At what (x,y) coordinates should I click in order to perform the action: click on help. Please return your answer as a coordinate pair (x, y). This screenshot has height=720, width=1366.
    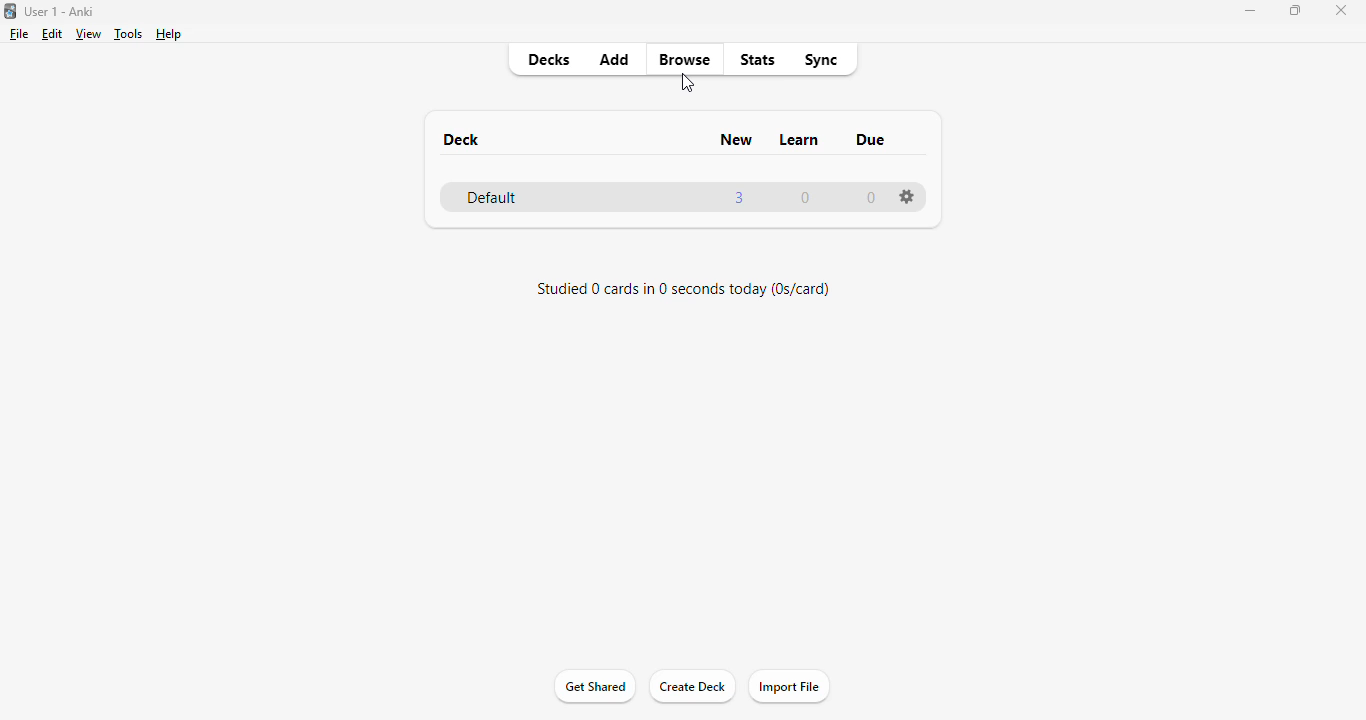
    Looking at the image, I should click on (169, 34).